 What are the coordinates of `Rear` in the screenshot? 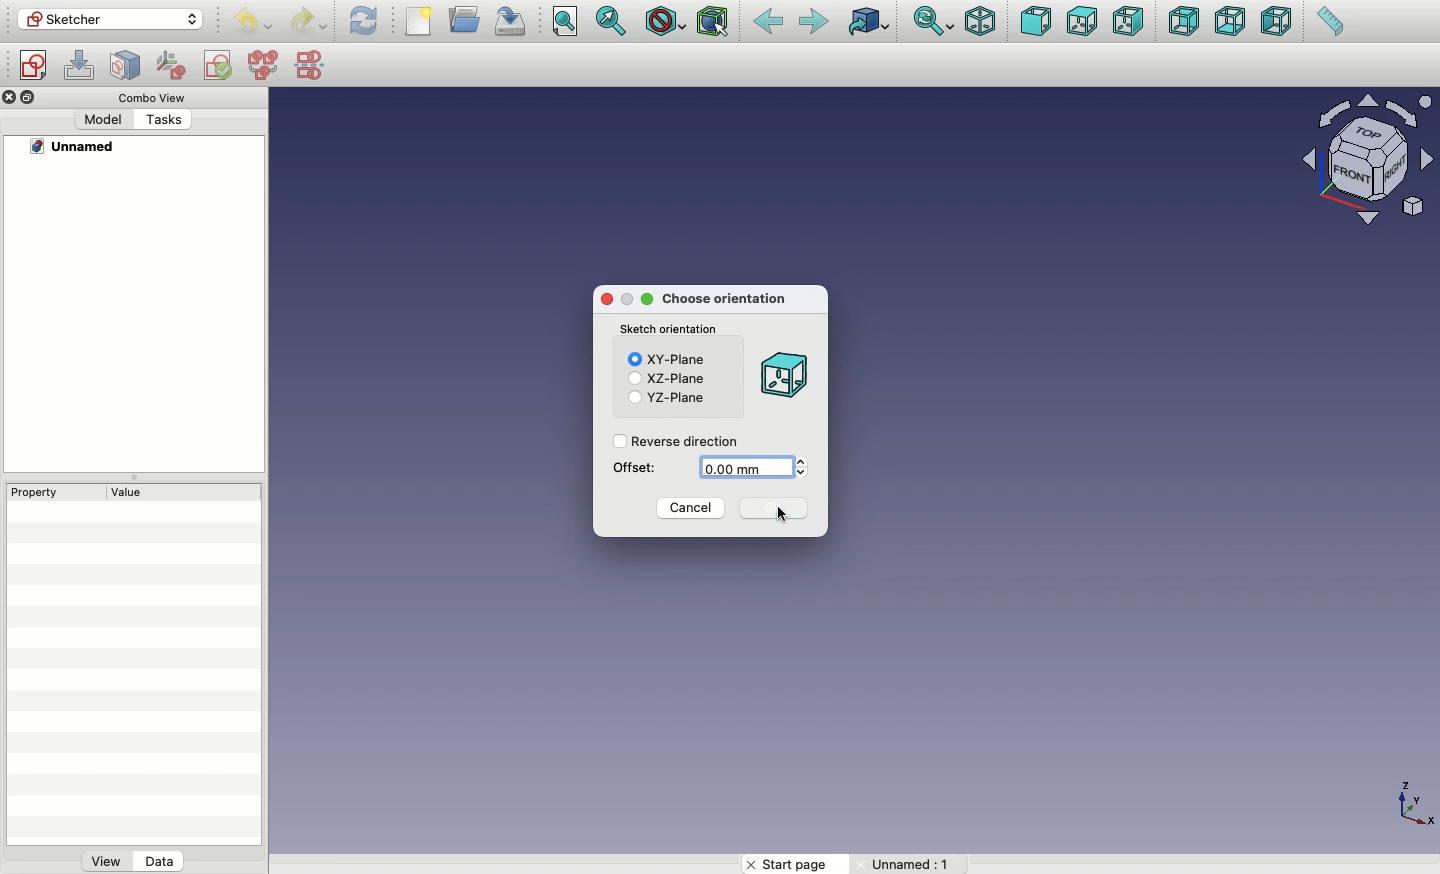 It's located at (1182, 22).